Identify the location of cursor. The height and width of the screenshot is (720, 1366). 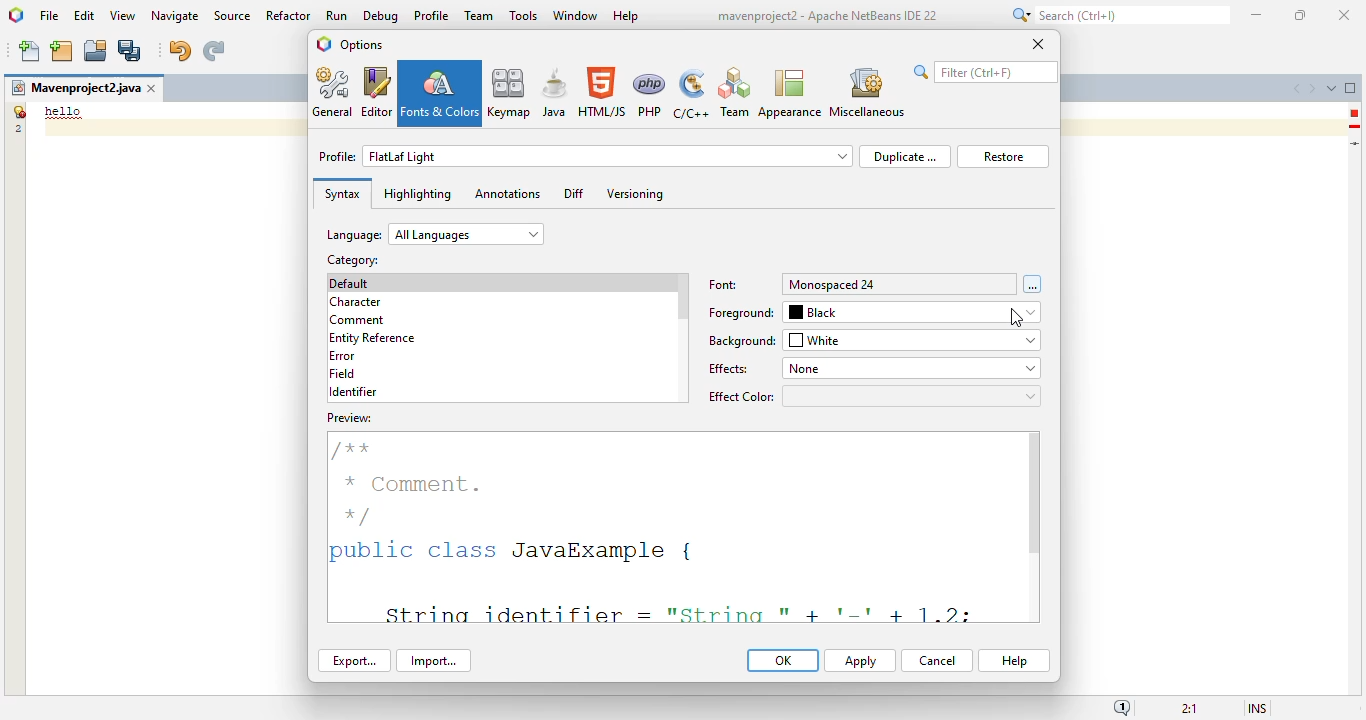
(1016, 318).